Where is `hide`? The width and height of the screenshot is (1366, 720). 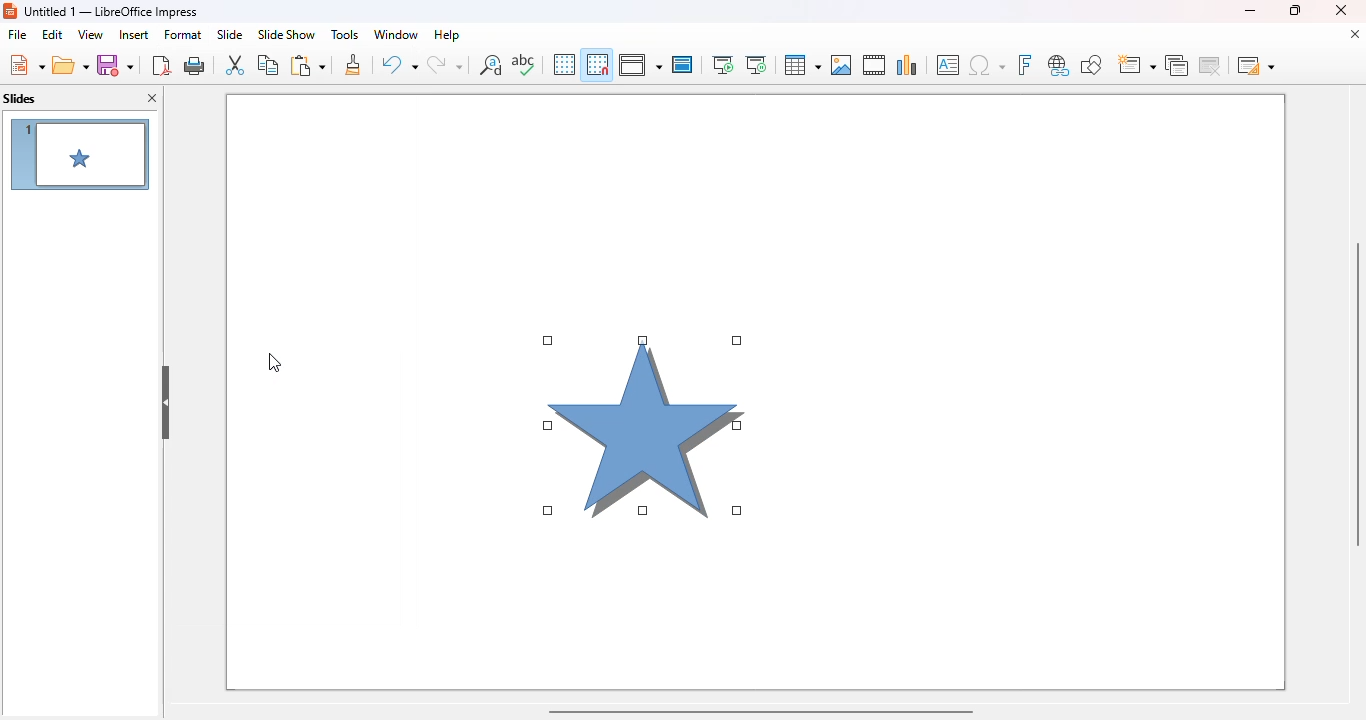
hide is located at coordinates (166, 403).